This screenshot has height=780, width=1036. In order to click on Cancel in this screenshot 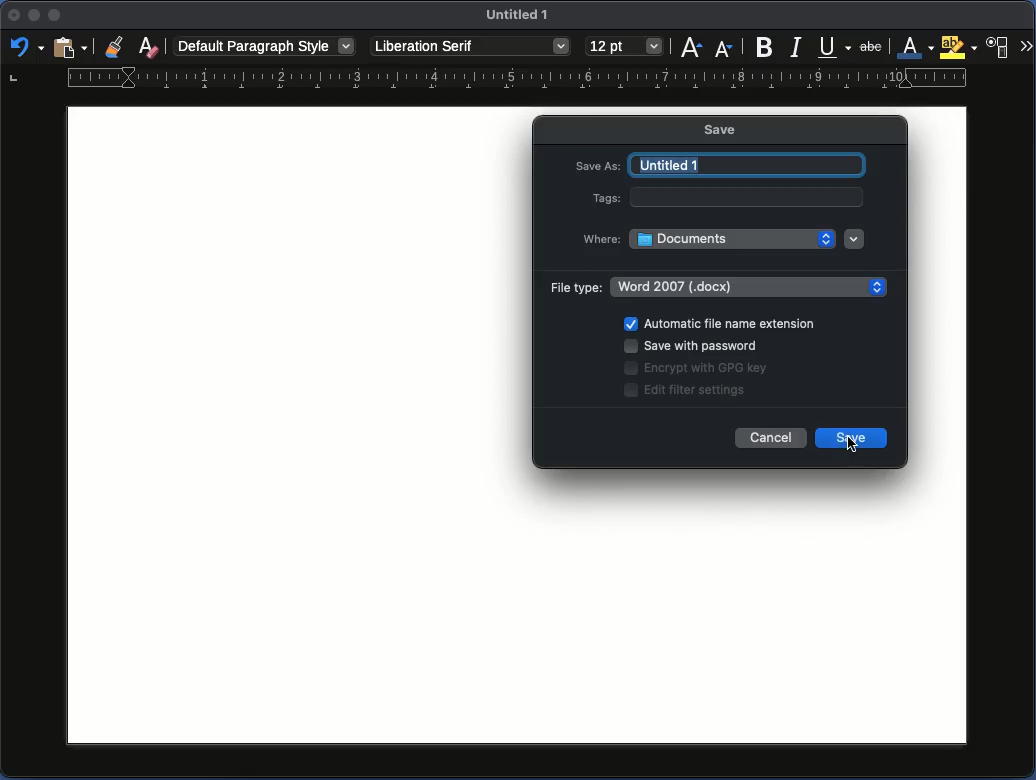, I will do `click(772, 437)`.